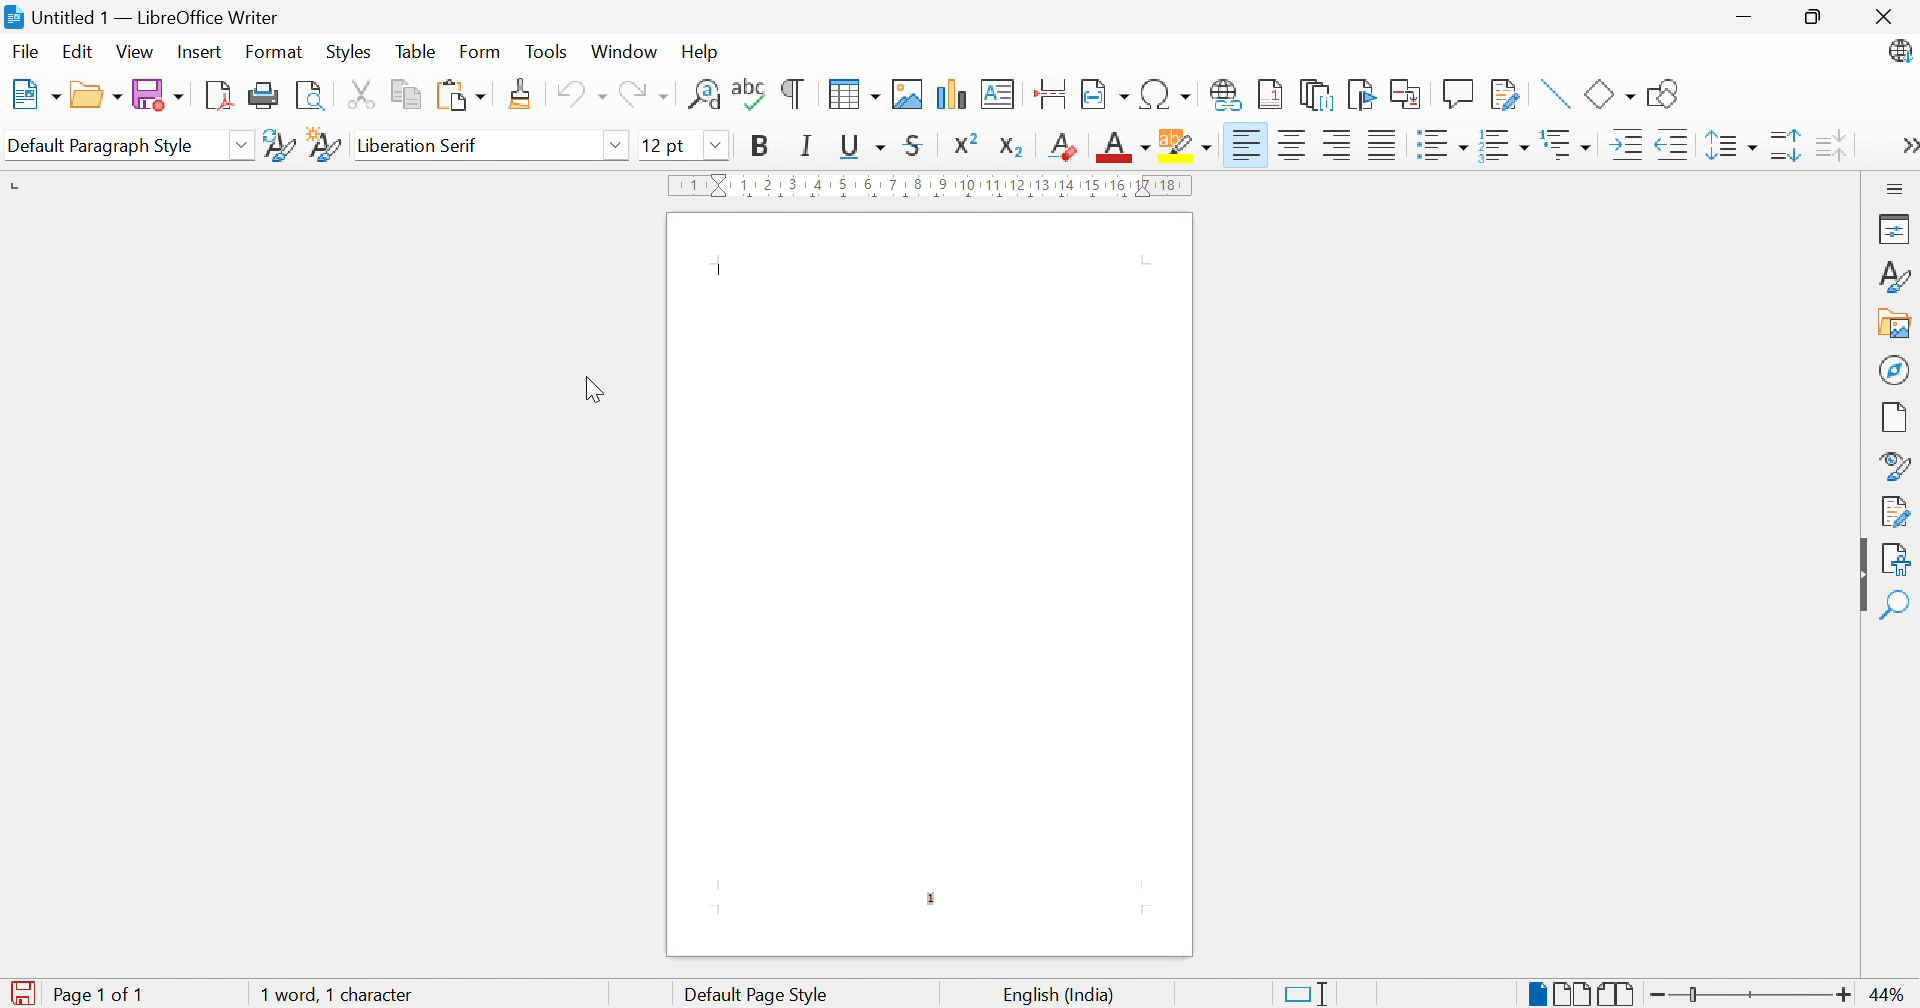 This screenshot has width=1920, height=1008. Describe the element at coordinates (1164, 95) in the screenshot. I see `Insert special characters` at that location.